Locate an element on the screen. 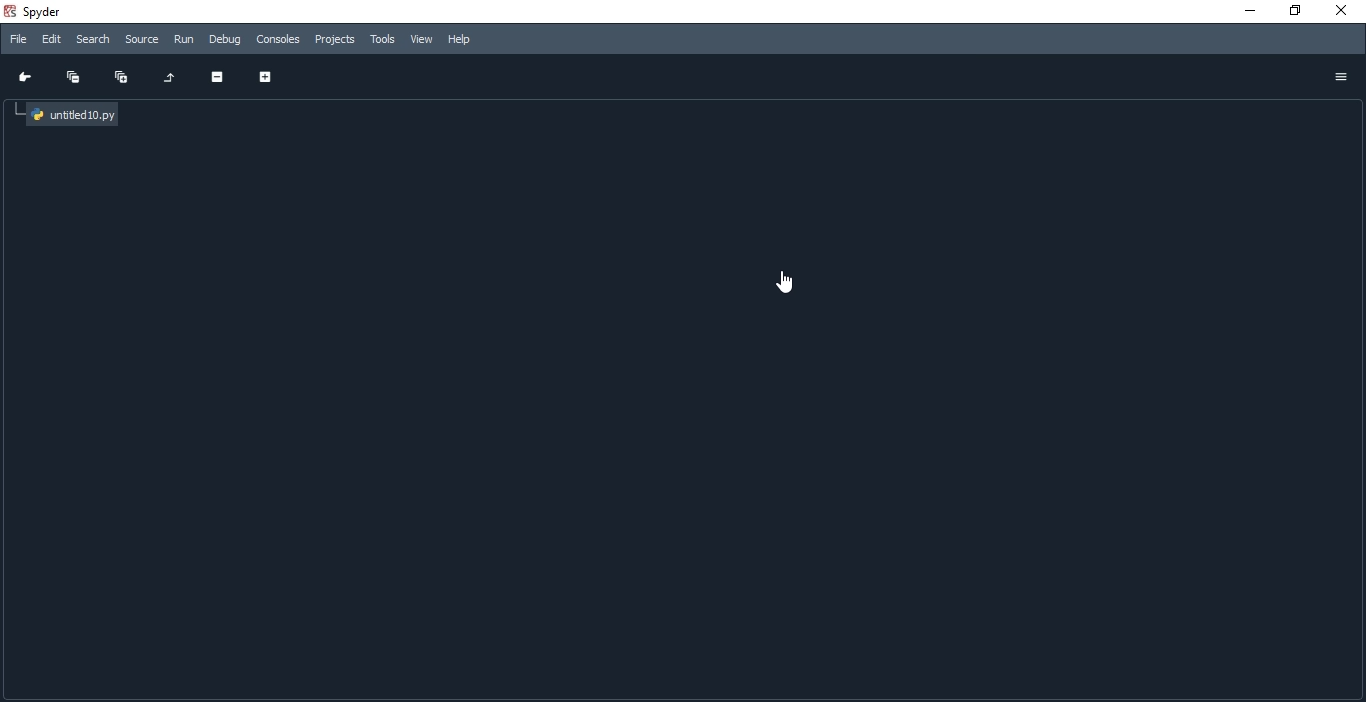 The height and width of the screenshot is (702, 1366). Debug is located at coordinates (225, 40).